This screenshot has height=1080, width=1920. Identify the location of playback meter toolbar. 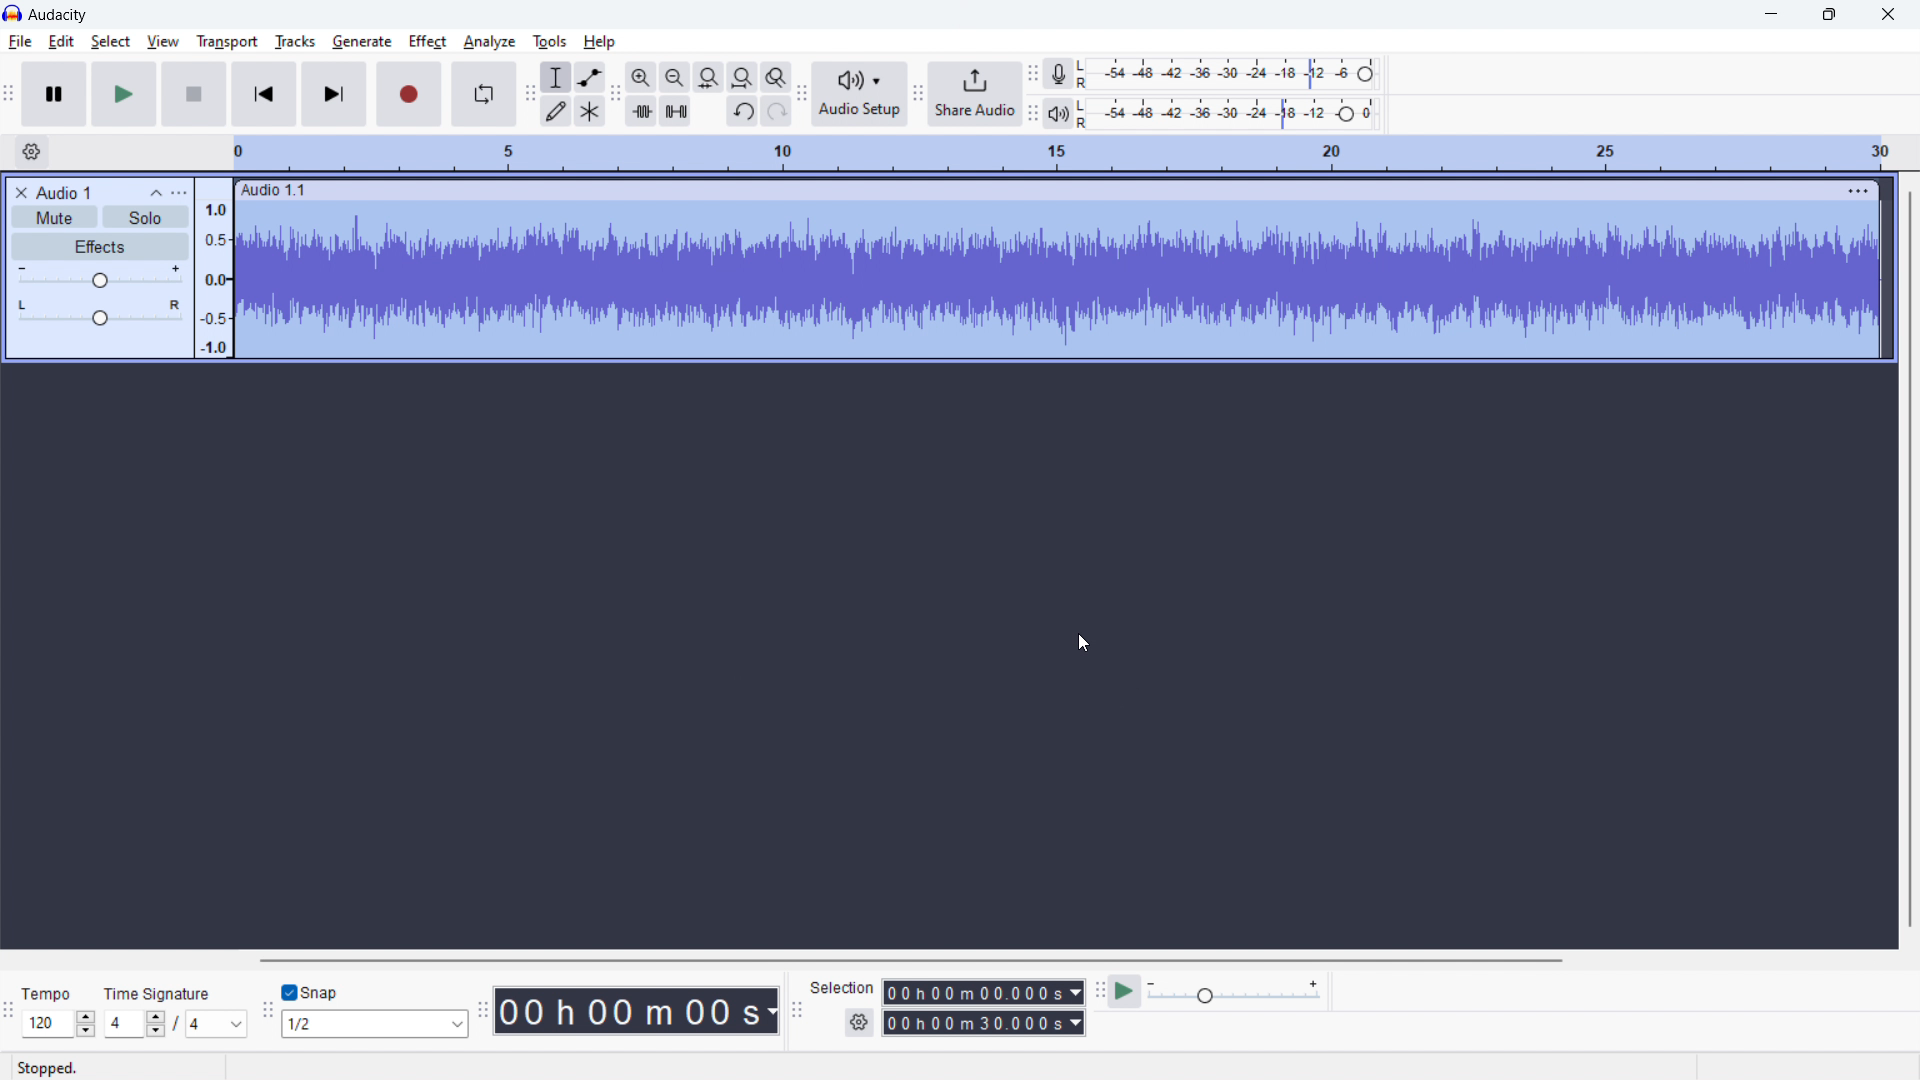
(1031, 114).